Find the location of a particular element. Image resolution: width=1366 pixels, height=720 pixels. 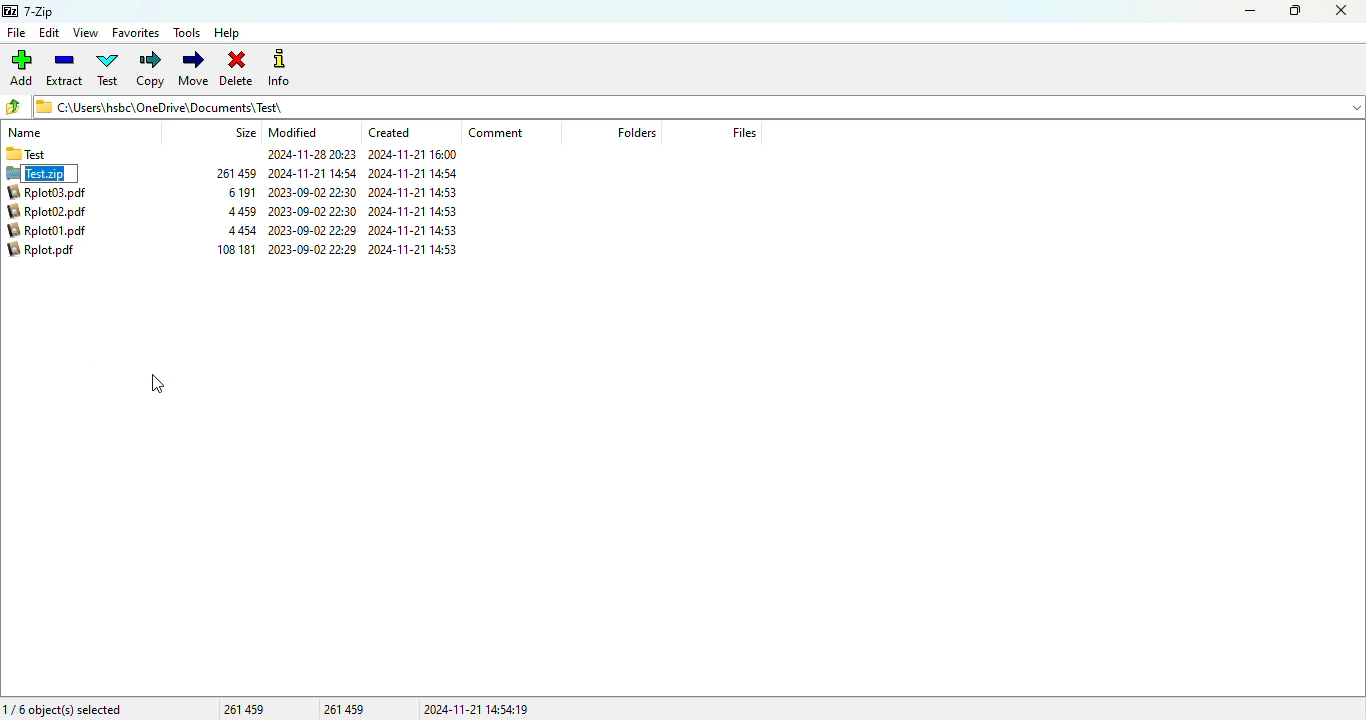

favorites is located at coordinates (136, 33).